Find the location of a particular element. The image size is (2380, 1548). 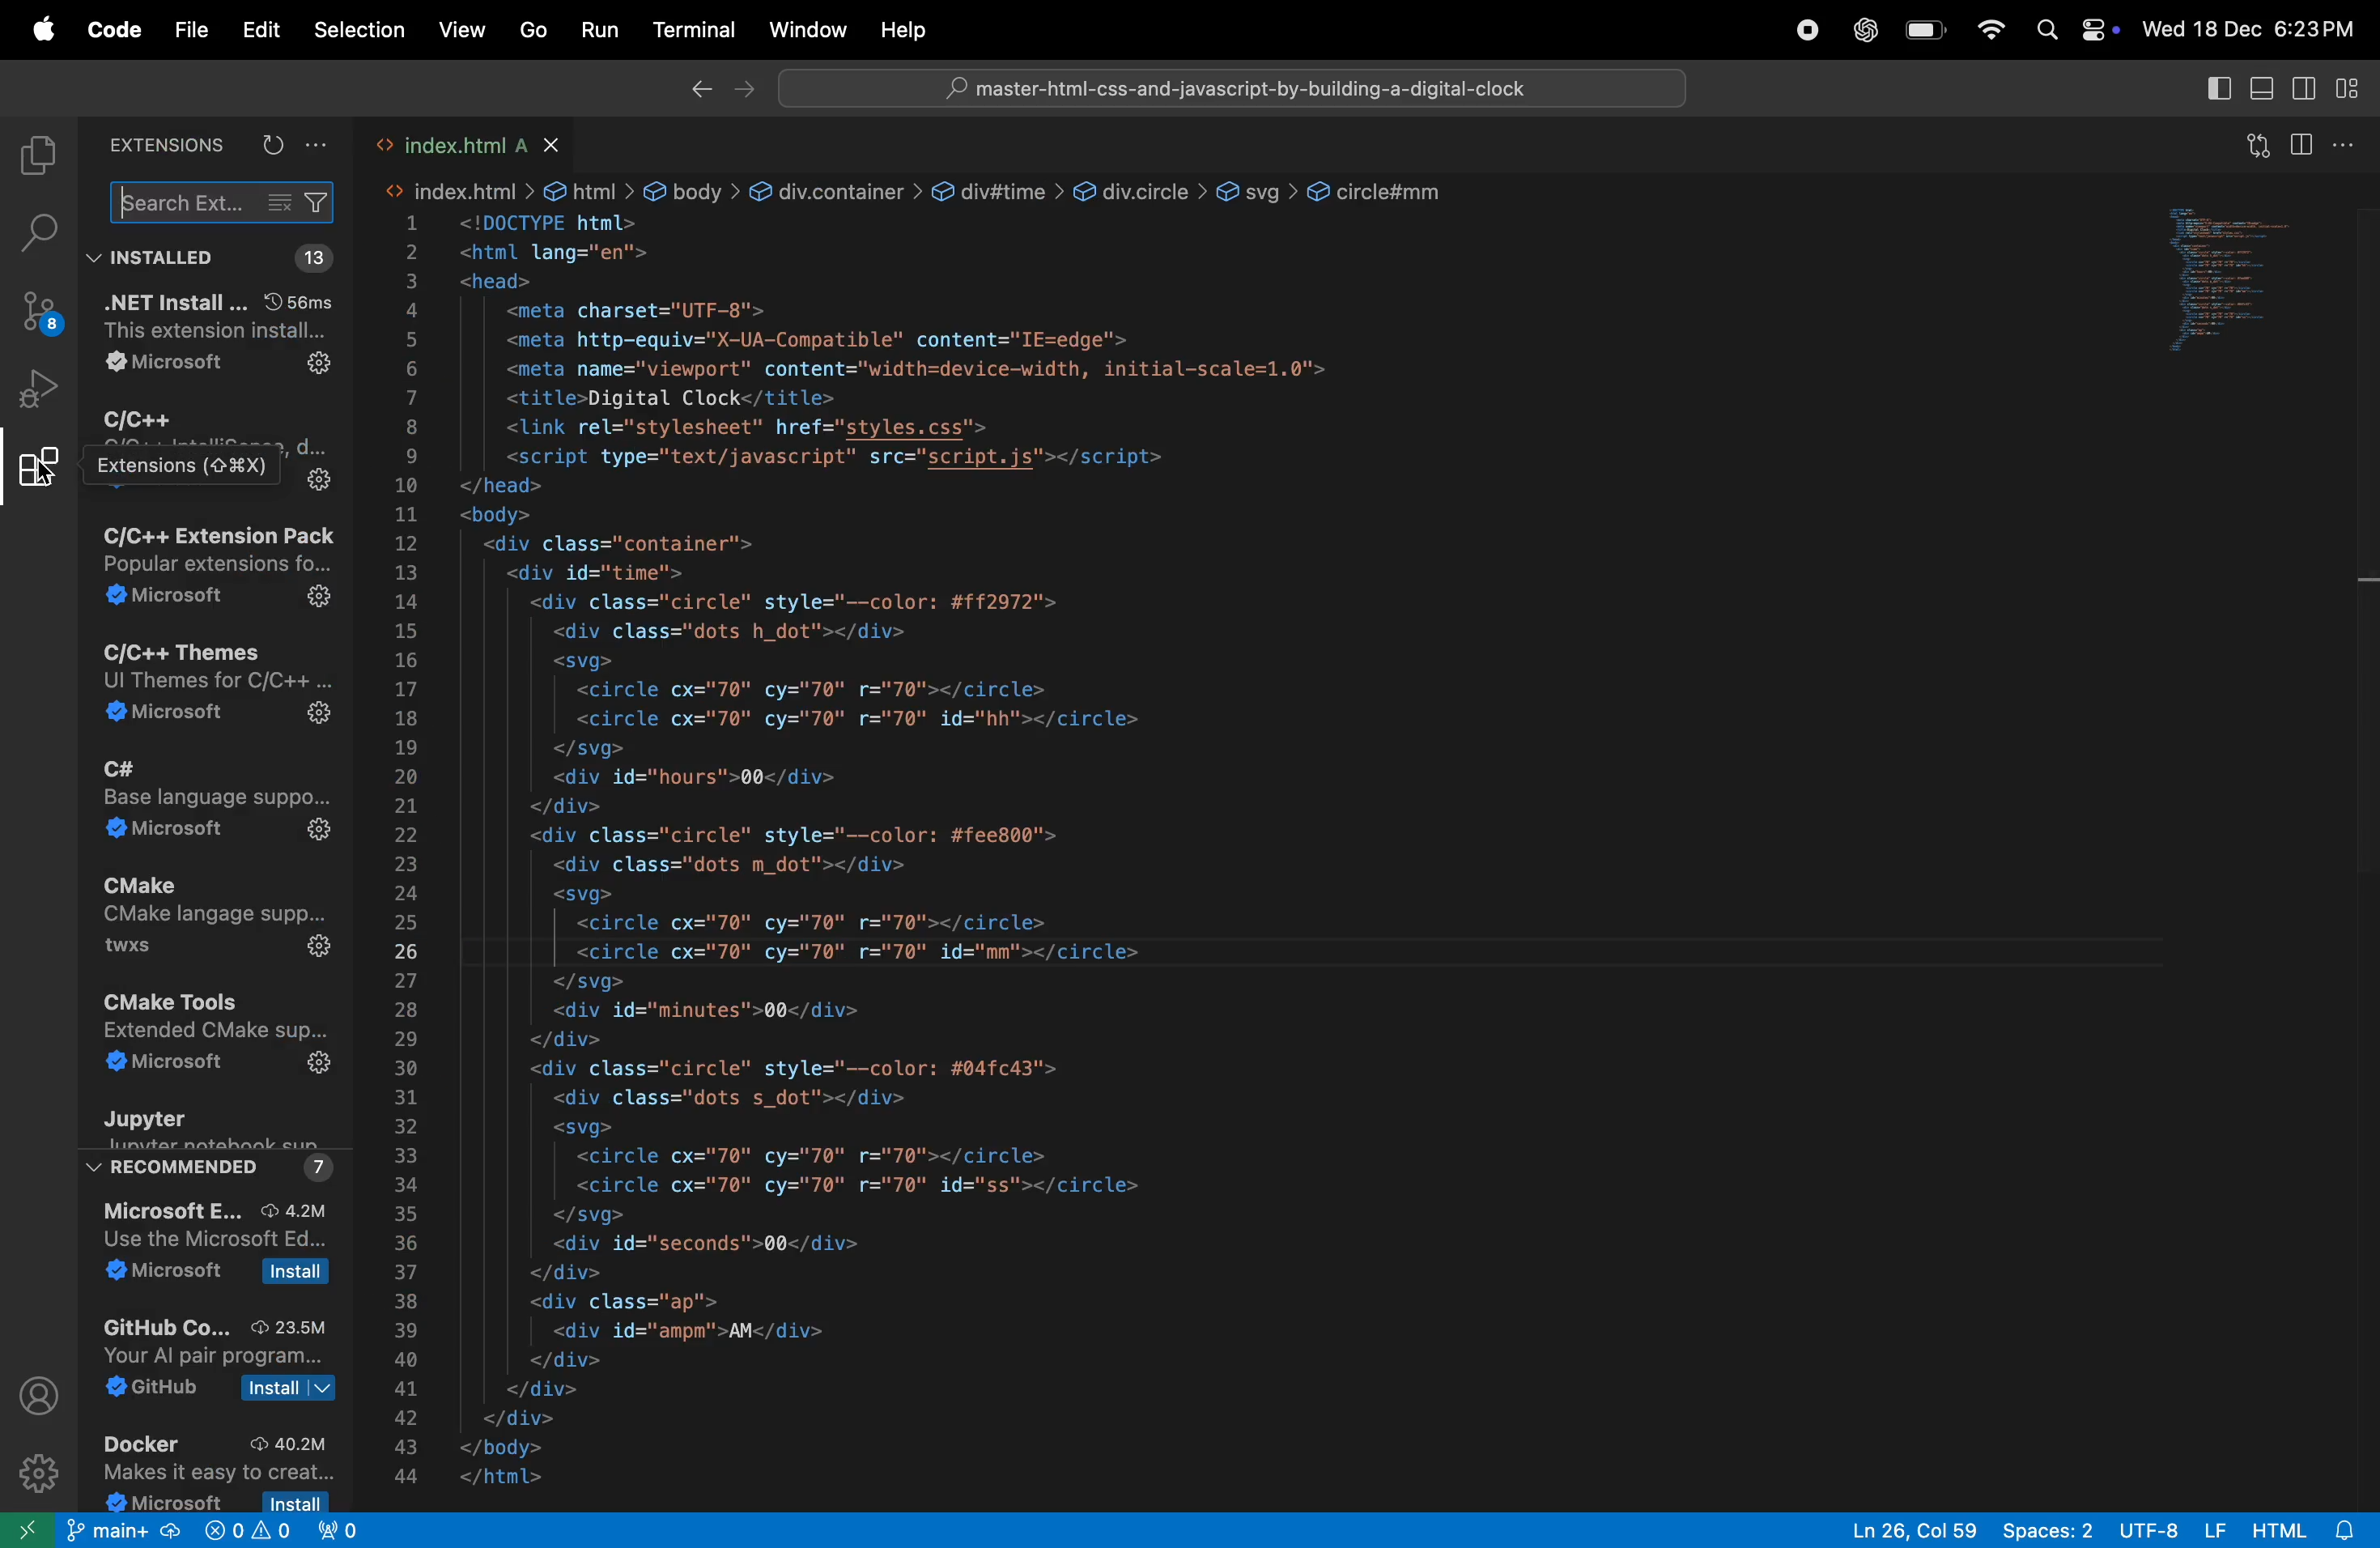

no problems is located at coordinates (244, 1533).